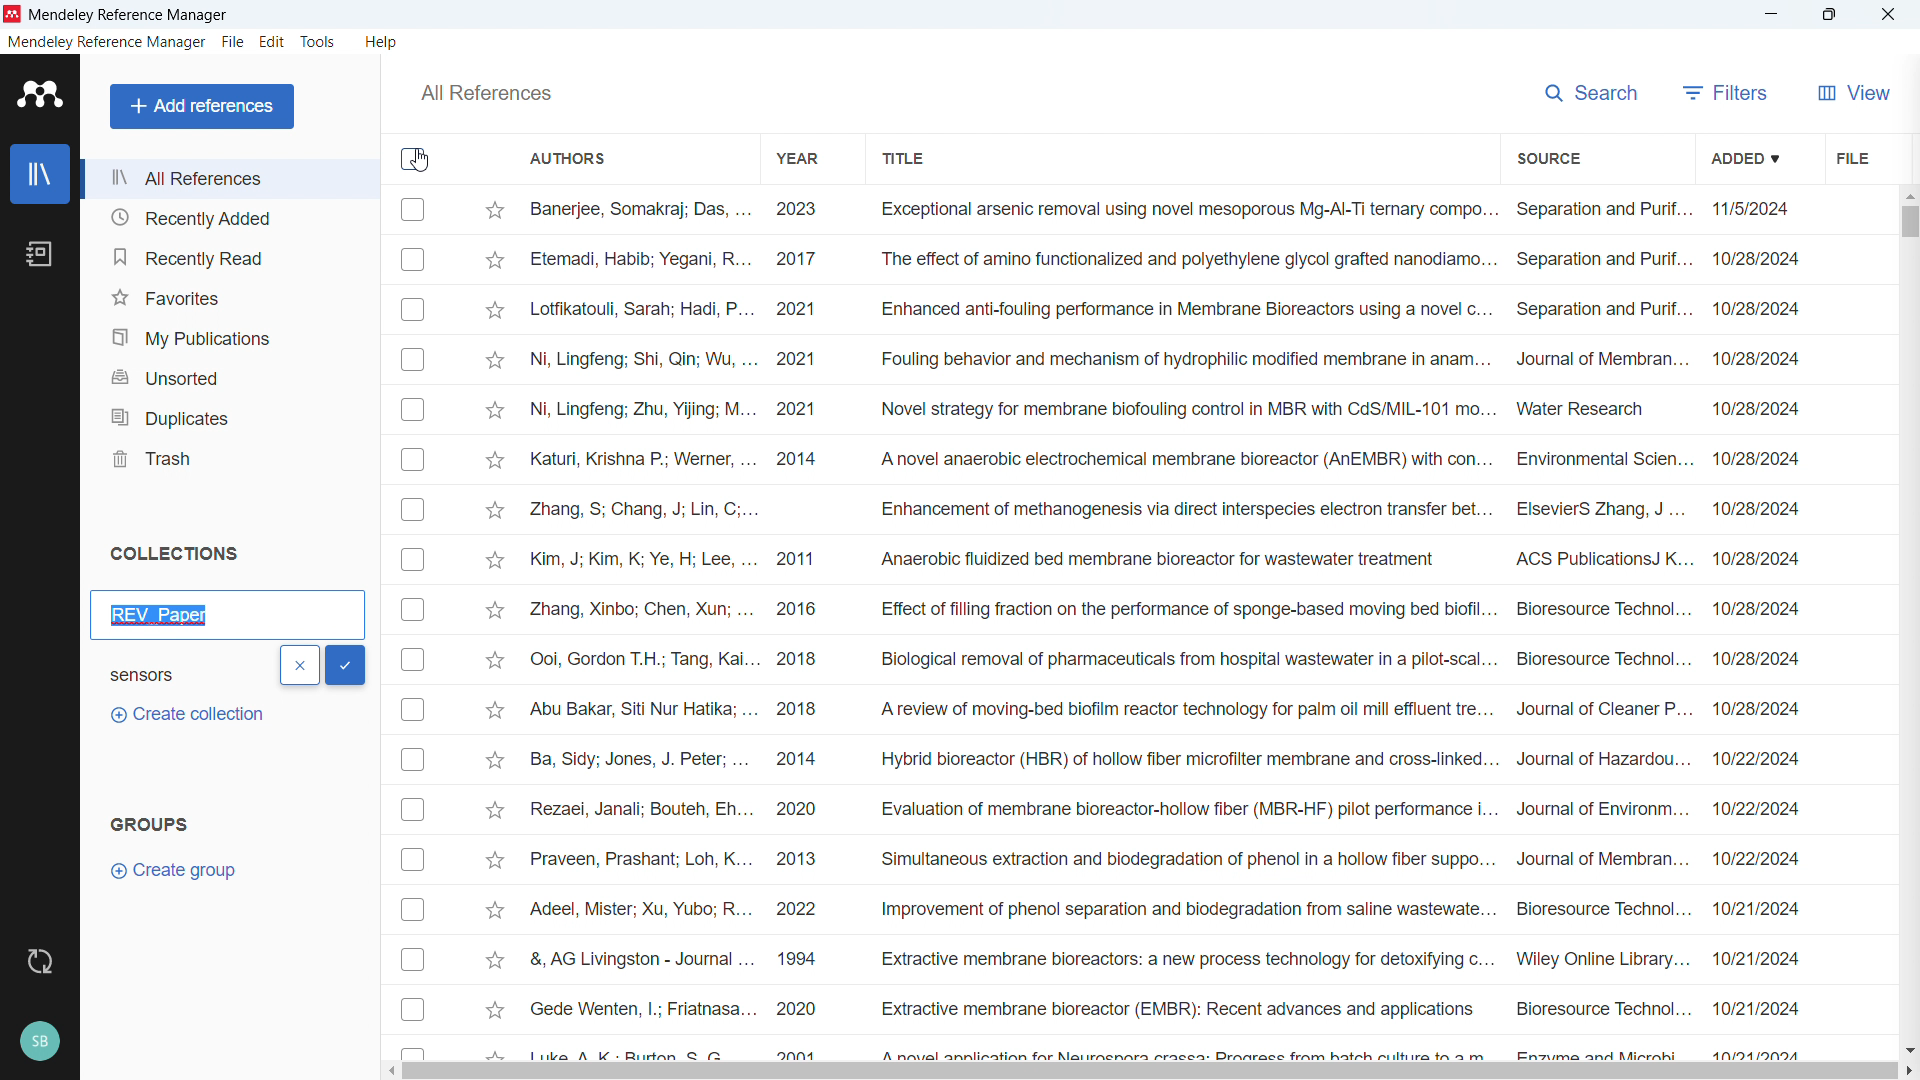 The width and height of the screenshot is (1920, 1080). I want to click on Unsorted , so click(228, 376).